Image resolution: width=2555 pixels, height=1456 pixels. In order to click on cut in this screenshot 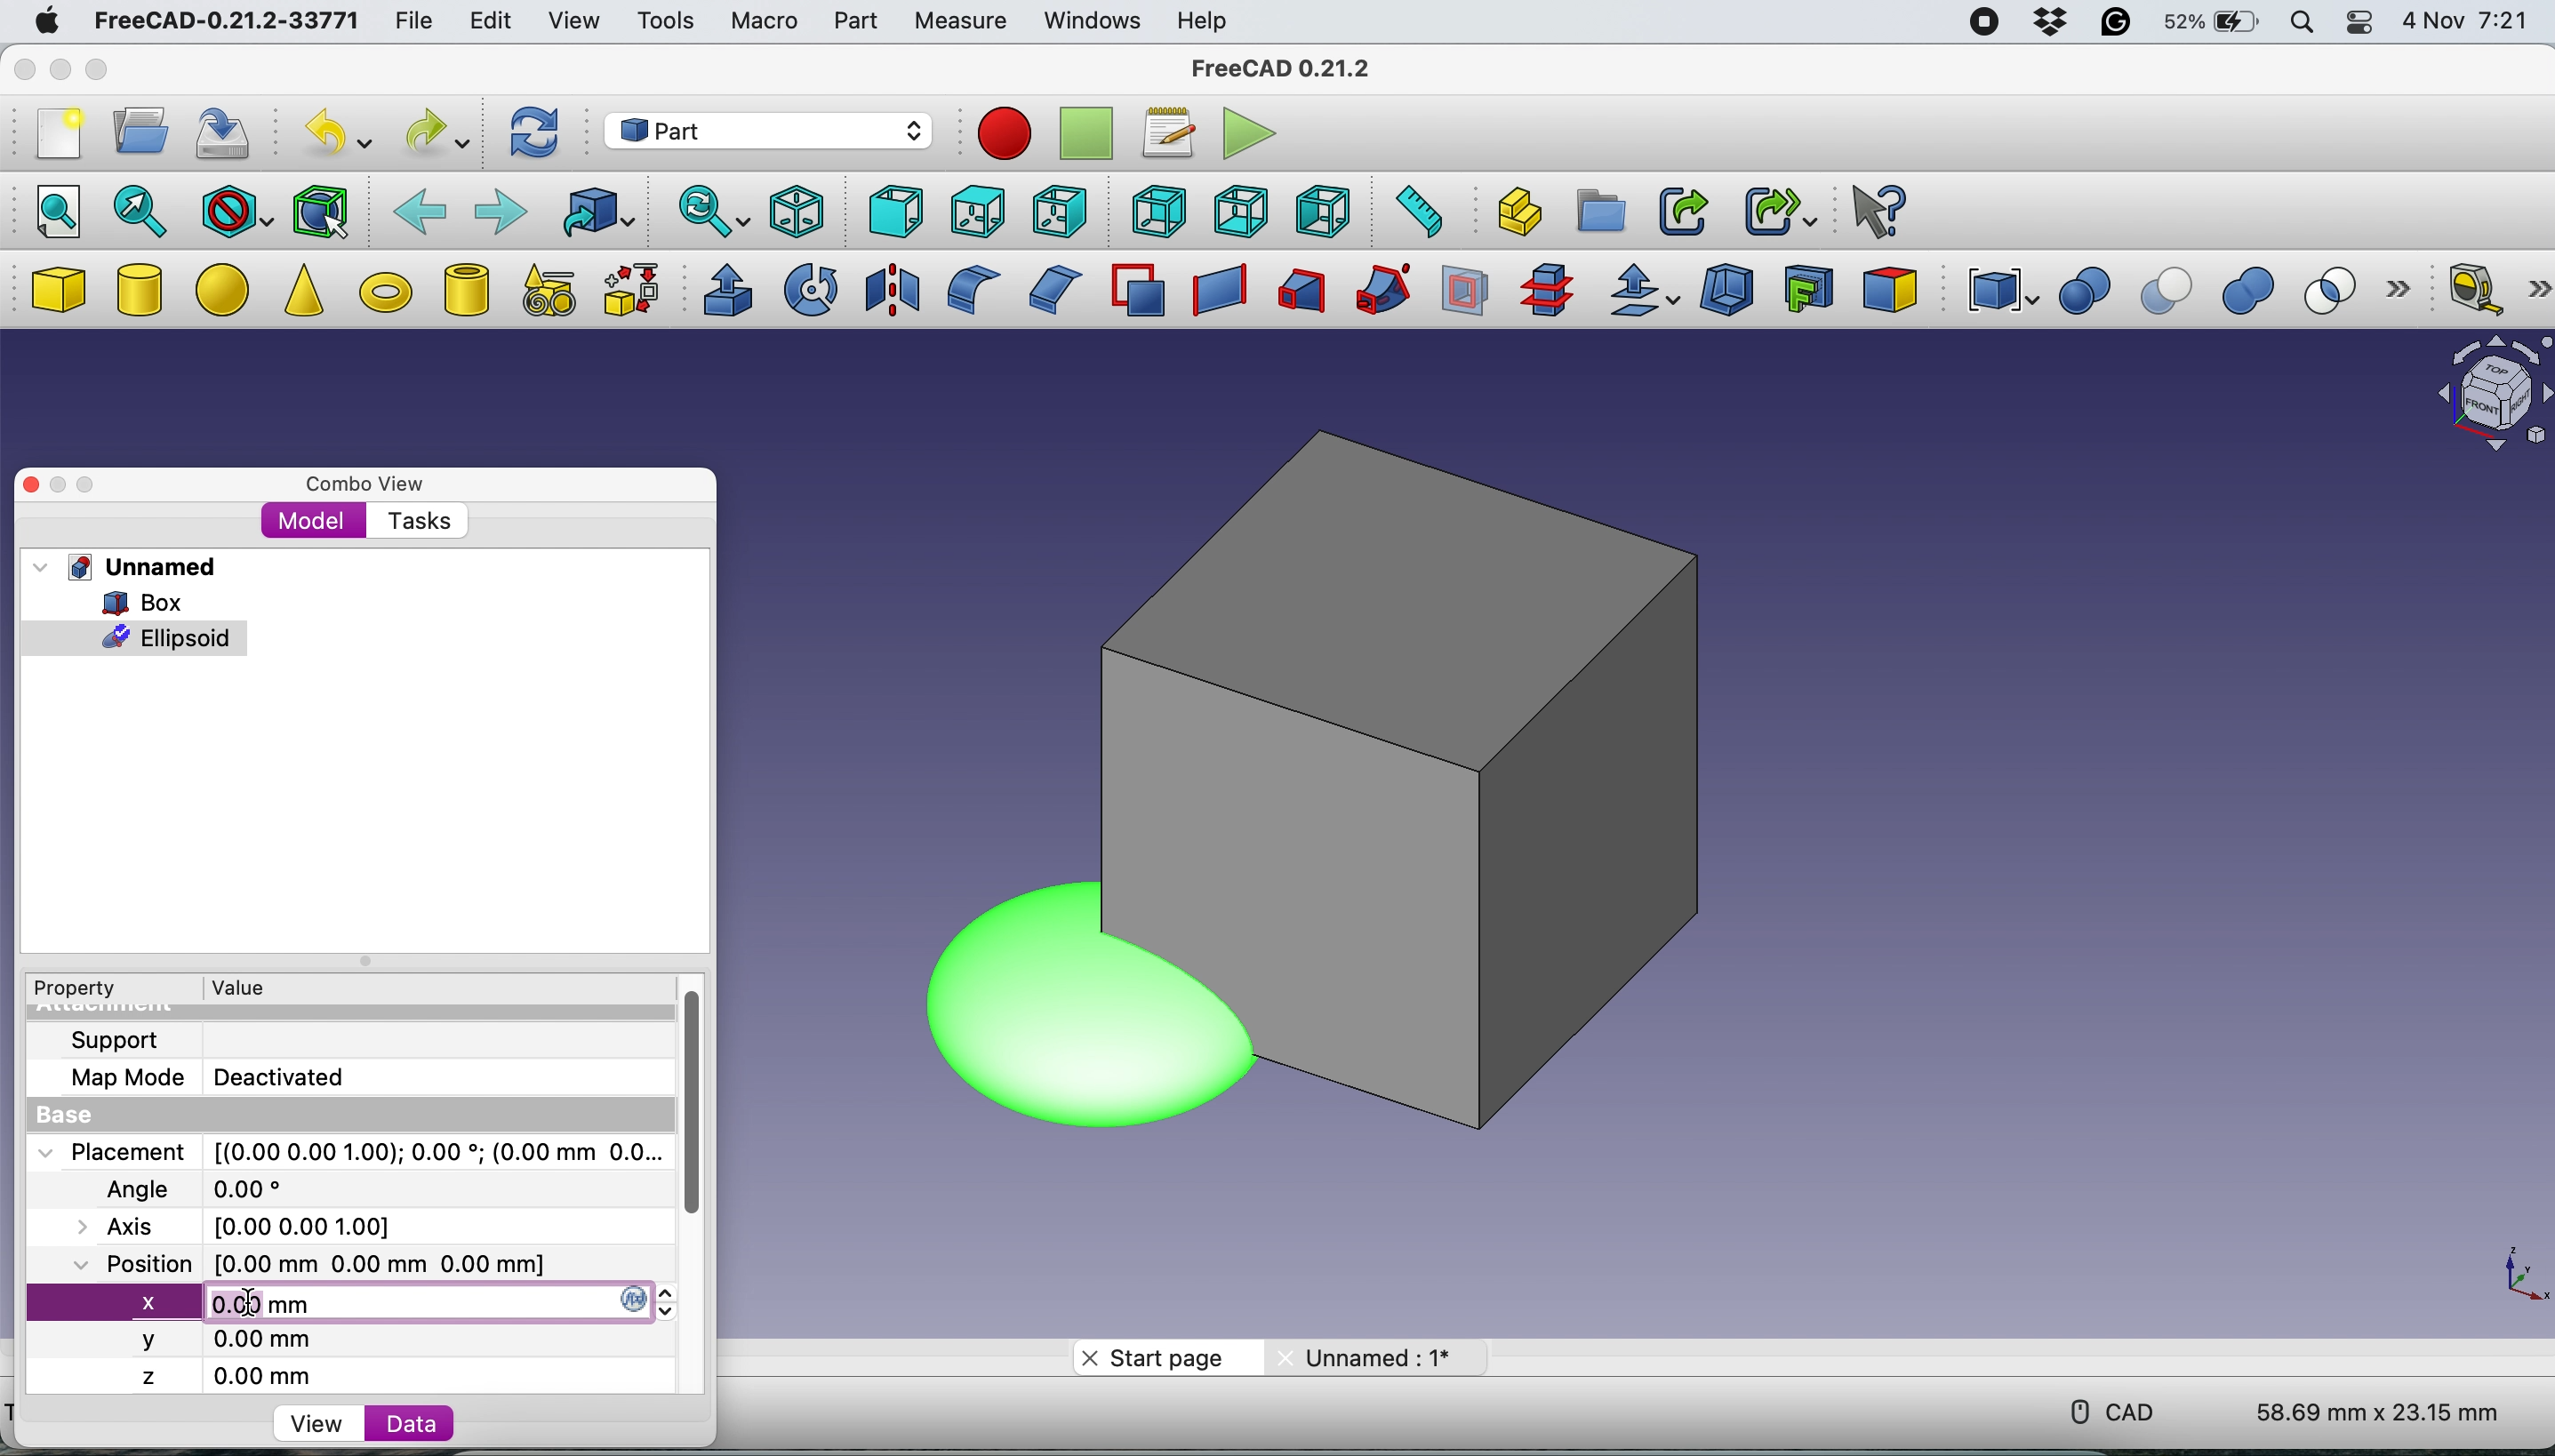, I will do `click(2170, 292)`.